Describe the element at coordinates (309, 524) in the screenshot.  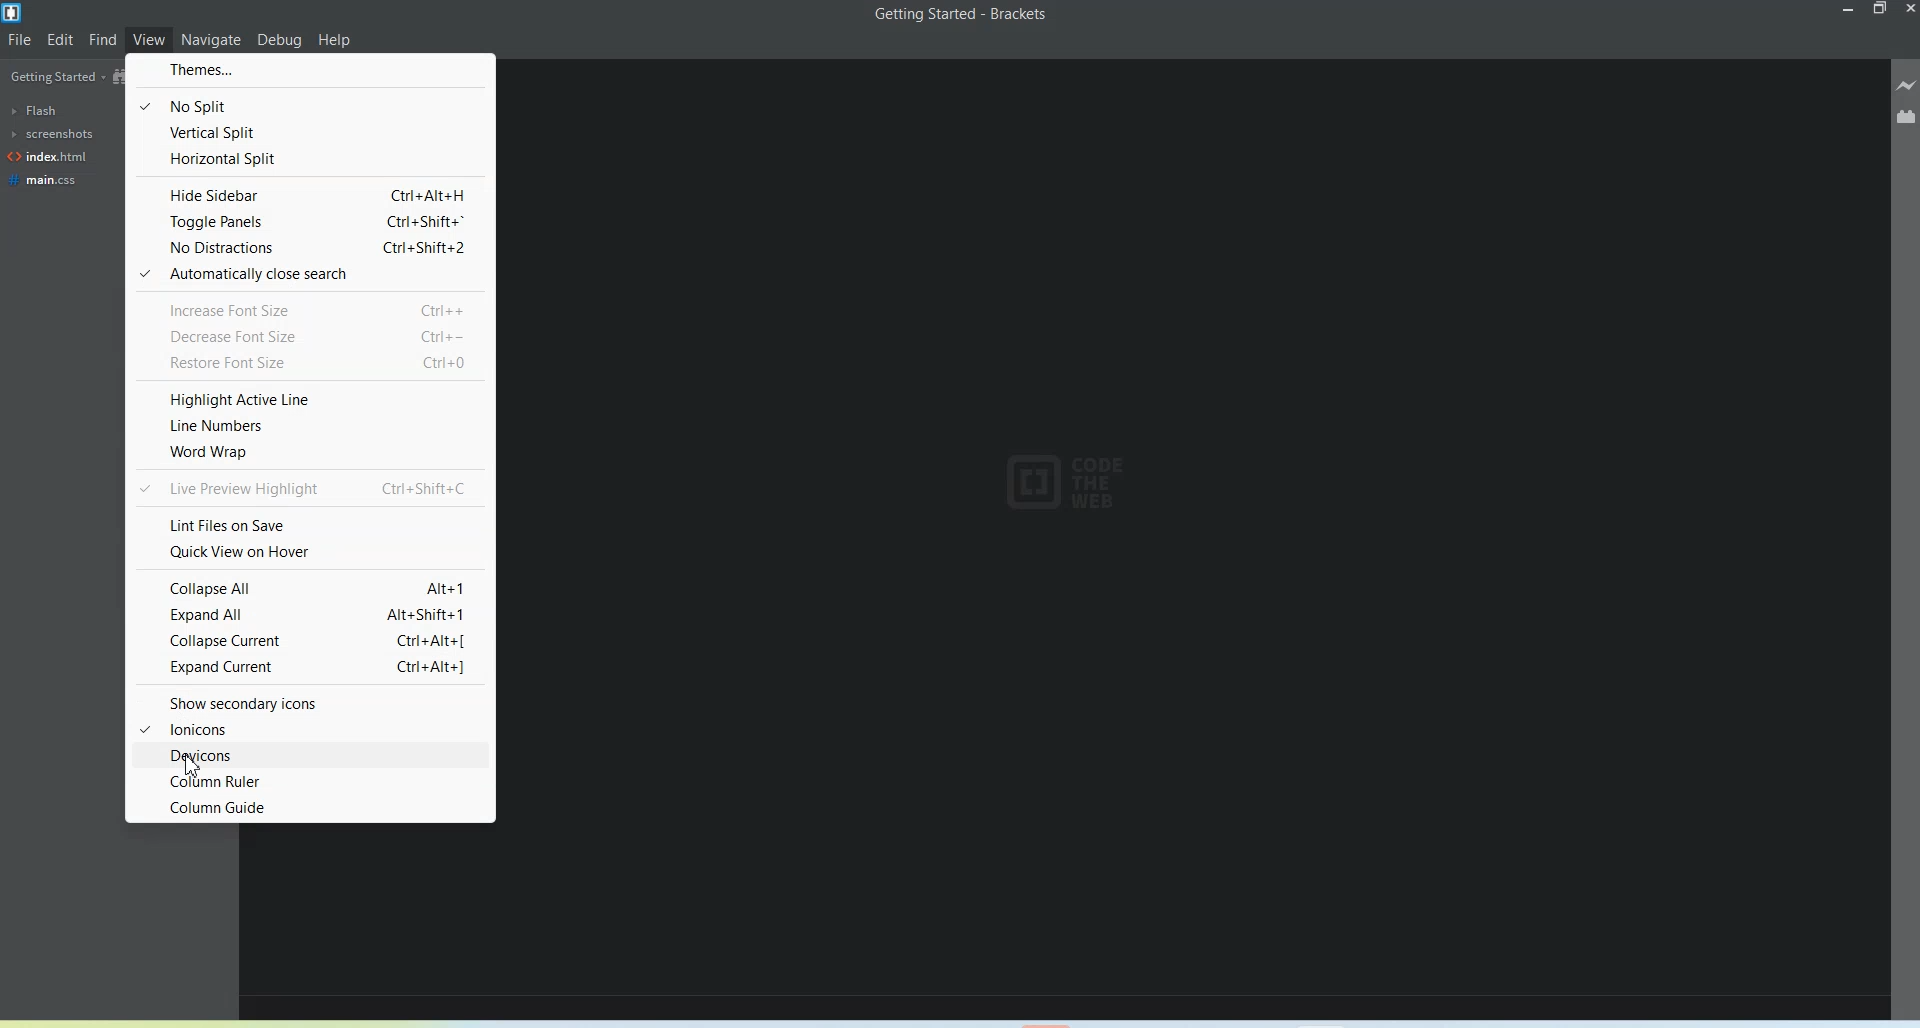
I see `Lint Files on save` at that location.